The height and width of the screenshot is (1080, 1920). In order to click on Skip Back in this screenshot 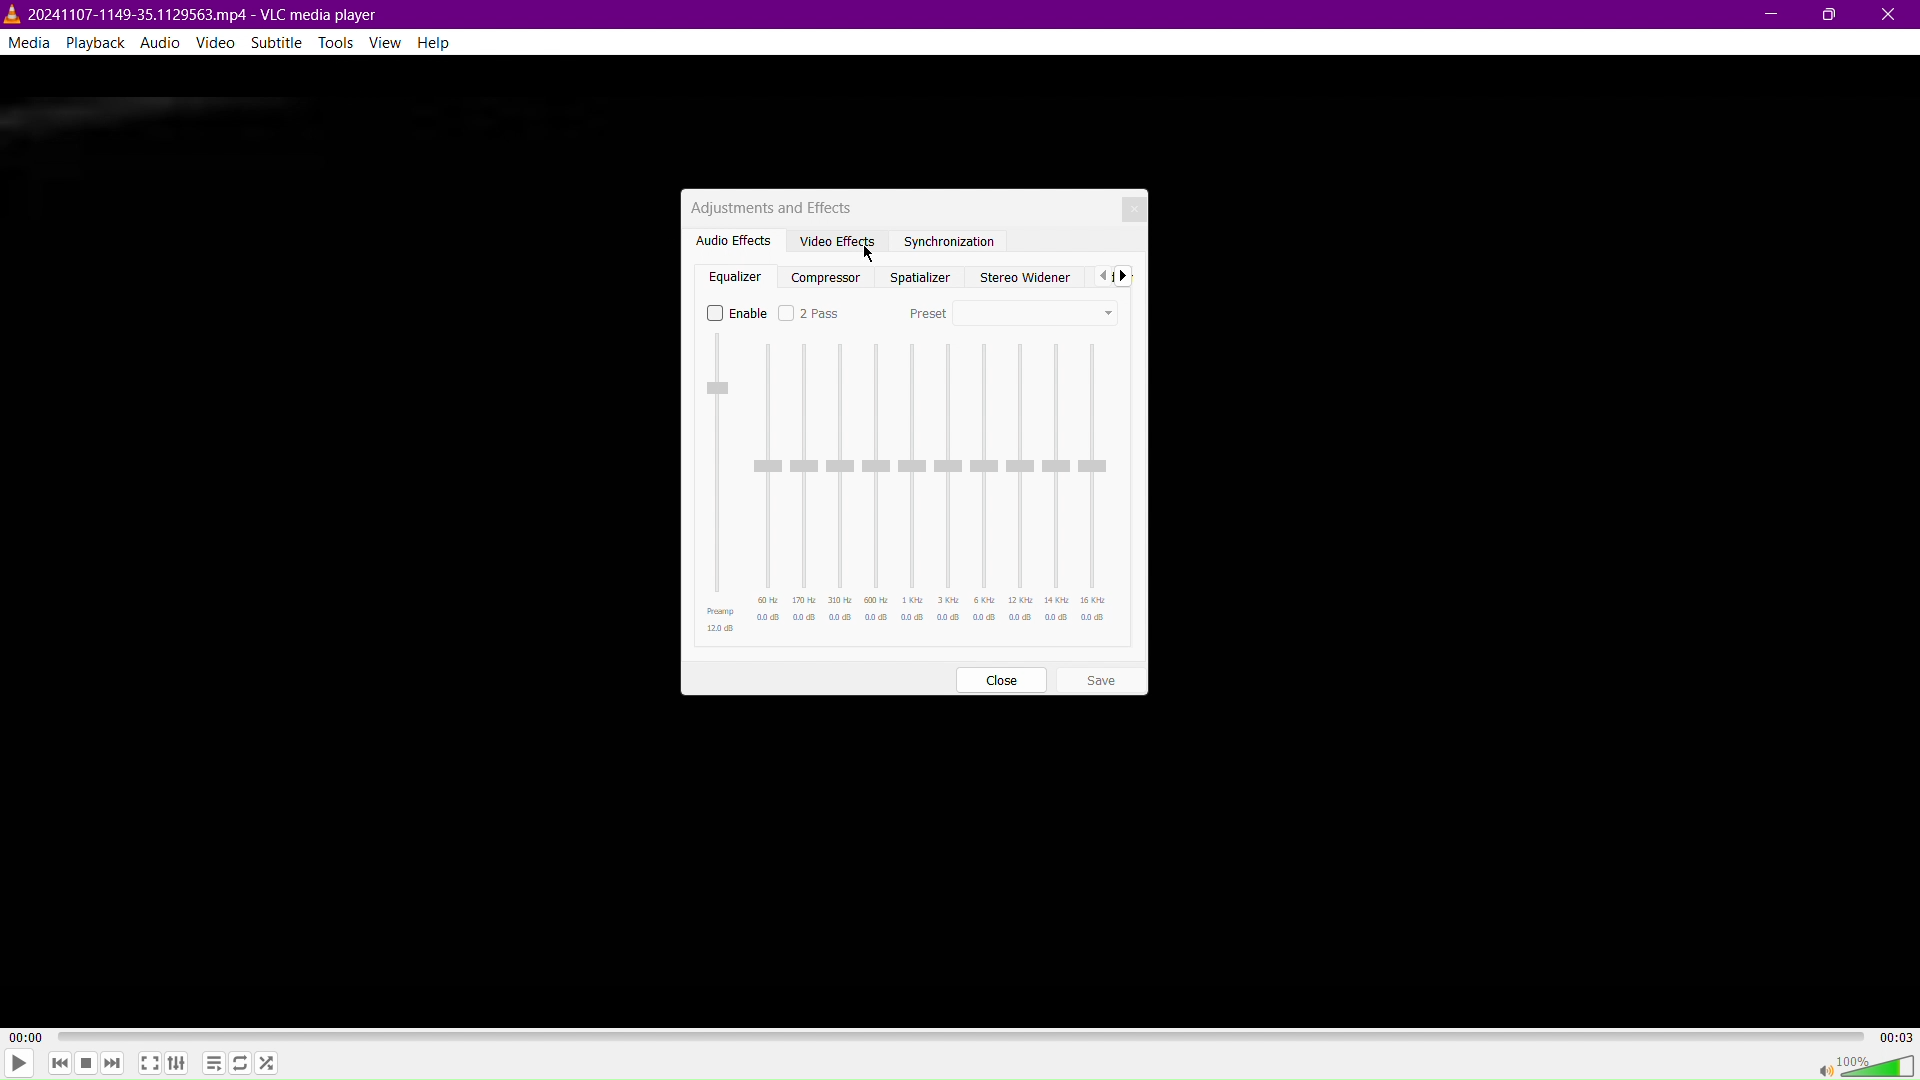, I will do `click(58, 1064)`.